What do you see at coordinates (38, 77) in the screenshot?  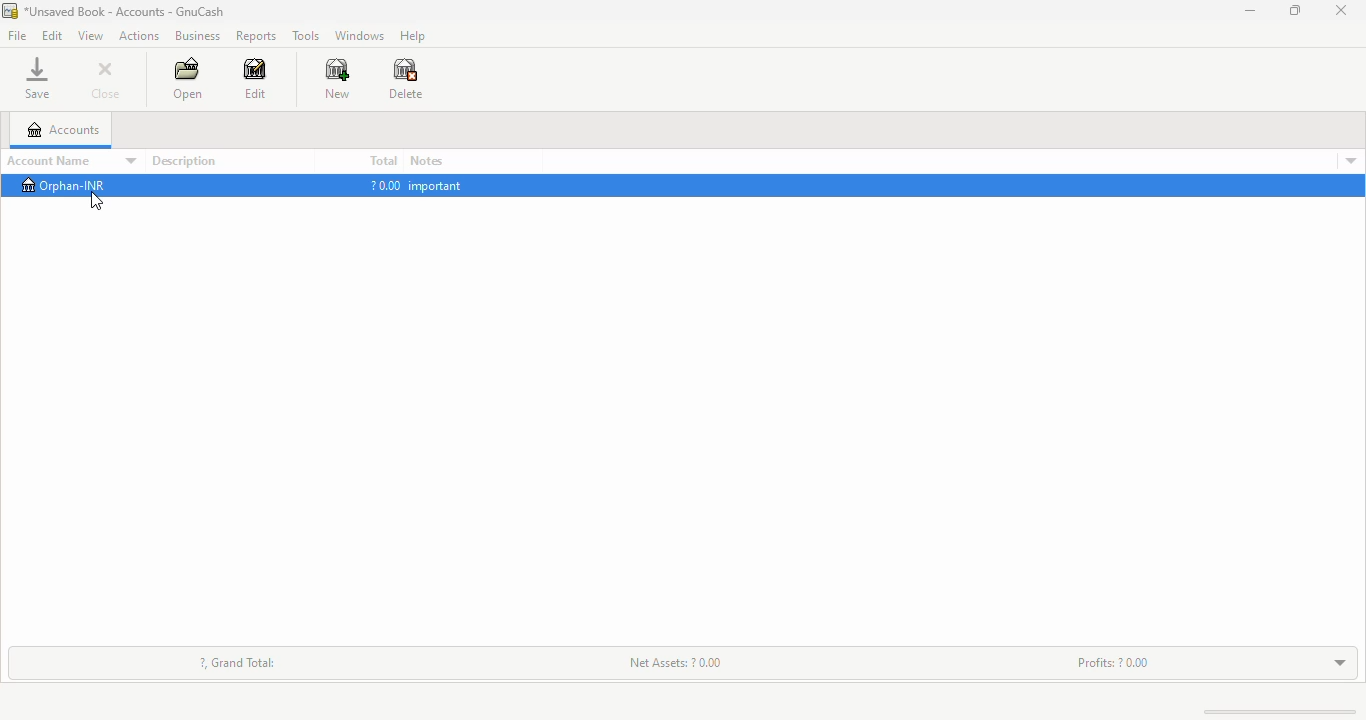 I see `save` at bounding box center [38, 77].